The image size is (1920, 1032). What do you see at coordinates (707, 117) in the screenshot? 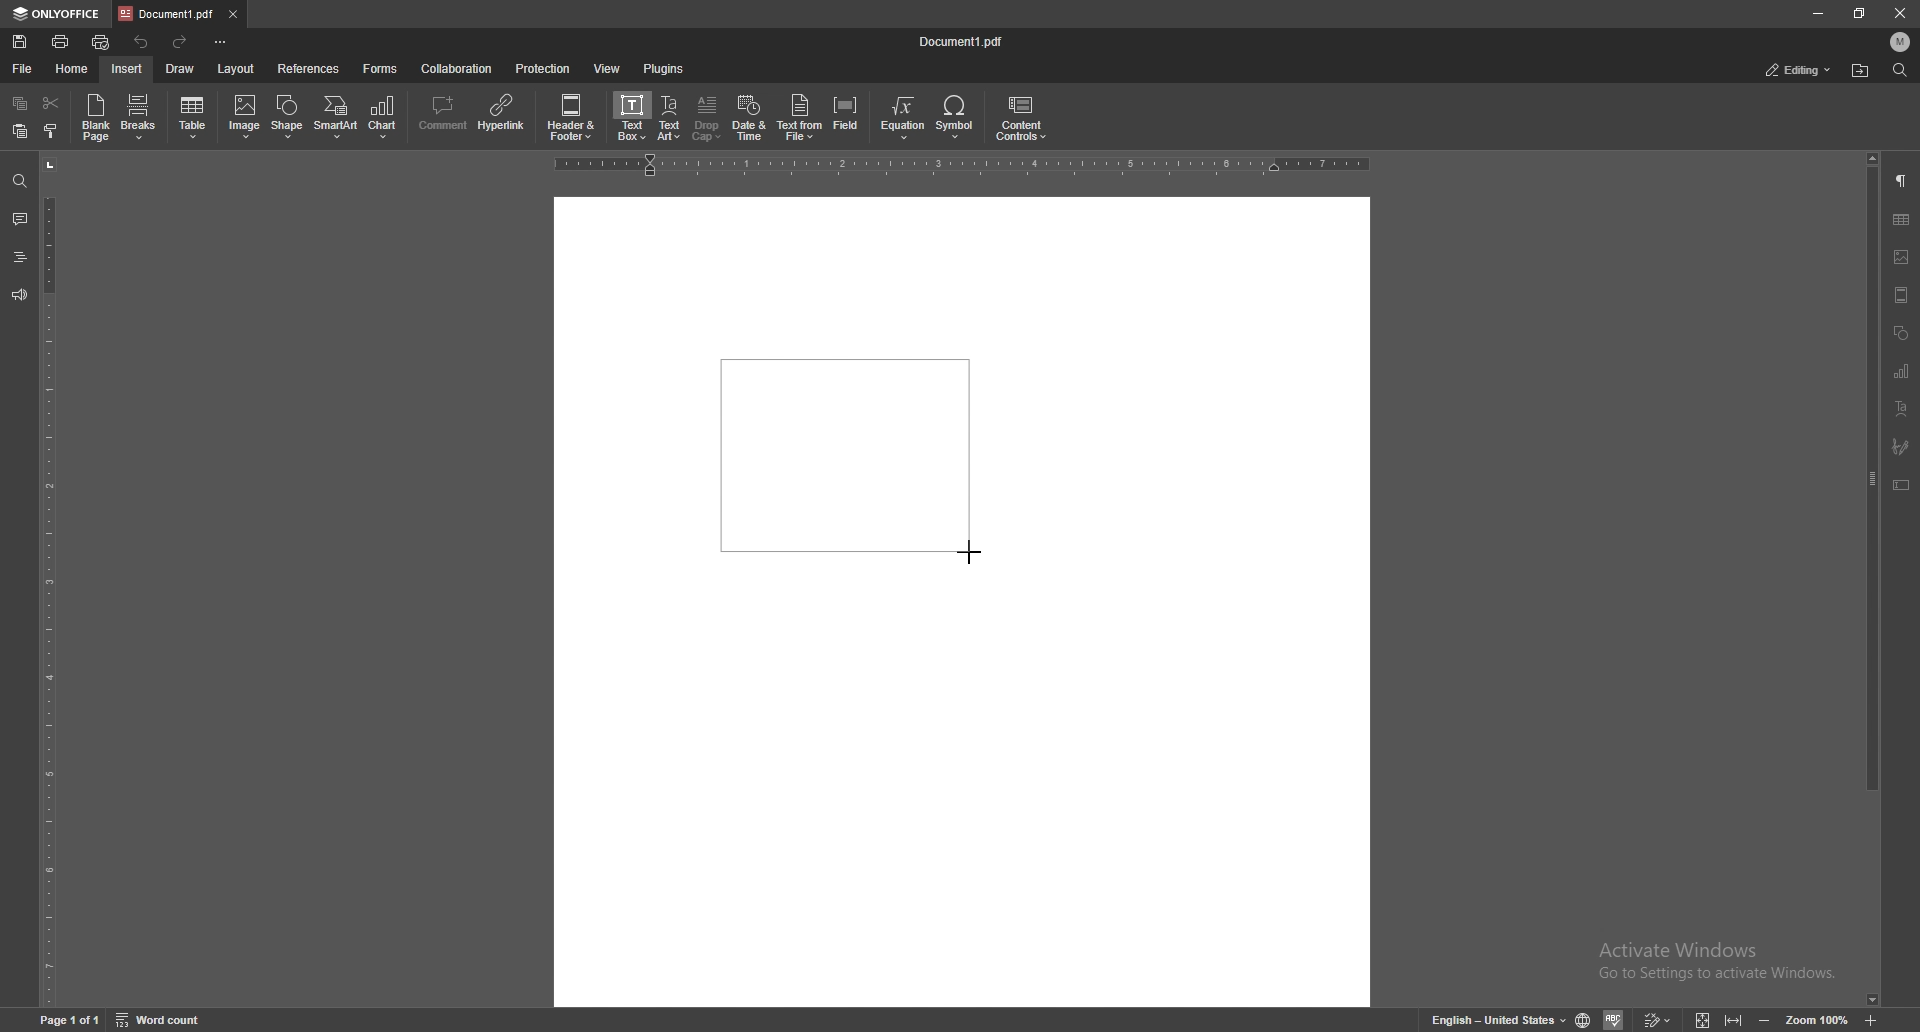
I see `drop cap` at bounding box center [707, 117].